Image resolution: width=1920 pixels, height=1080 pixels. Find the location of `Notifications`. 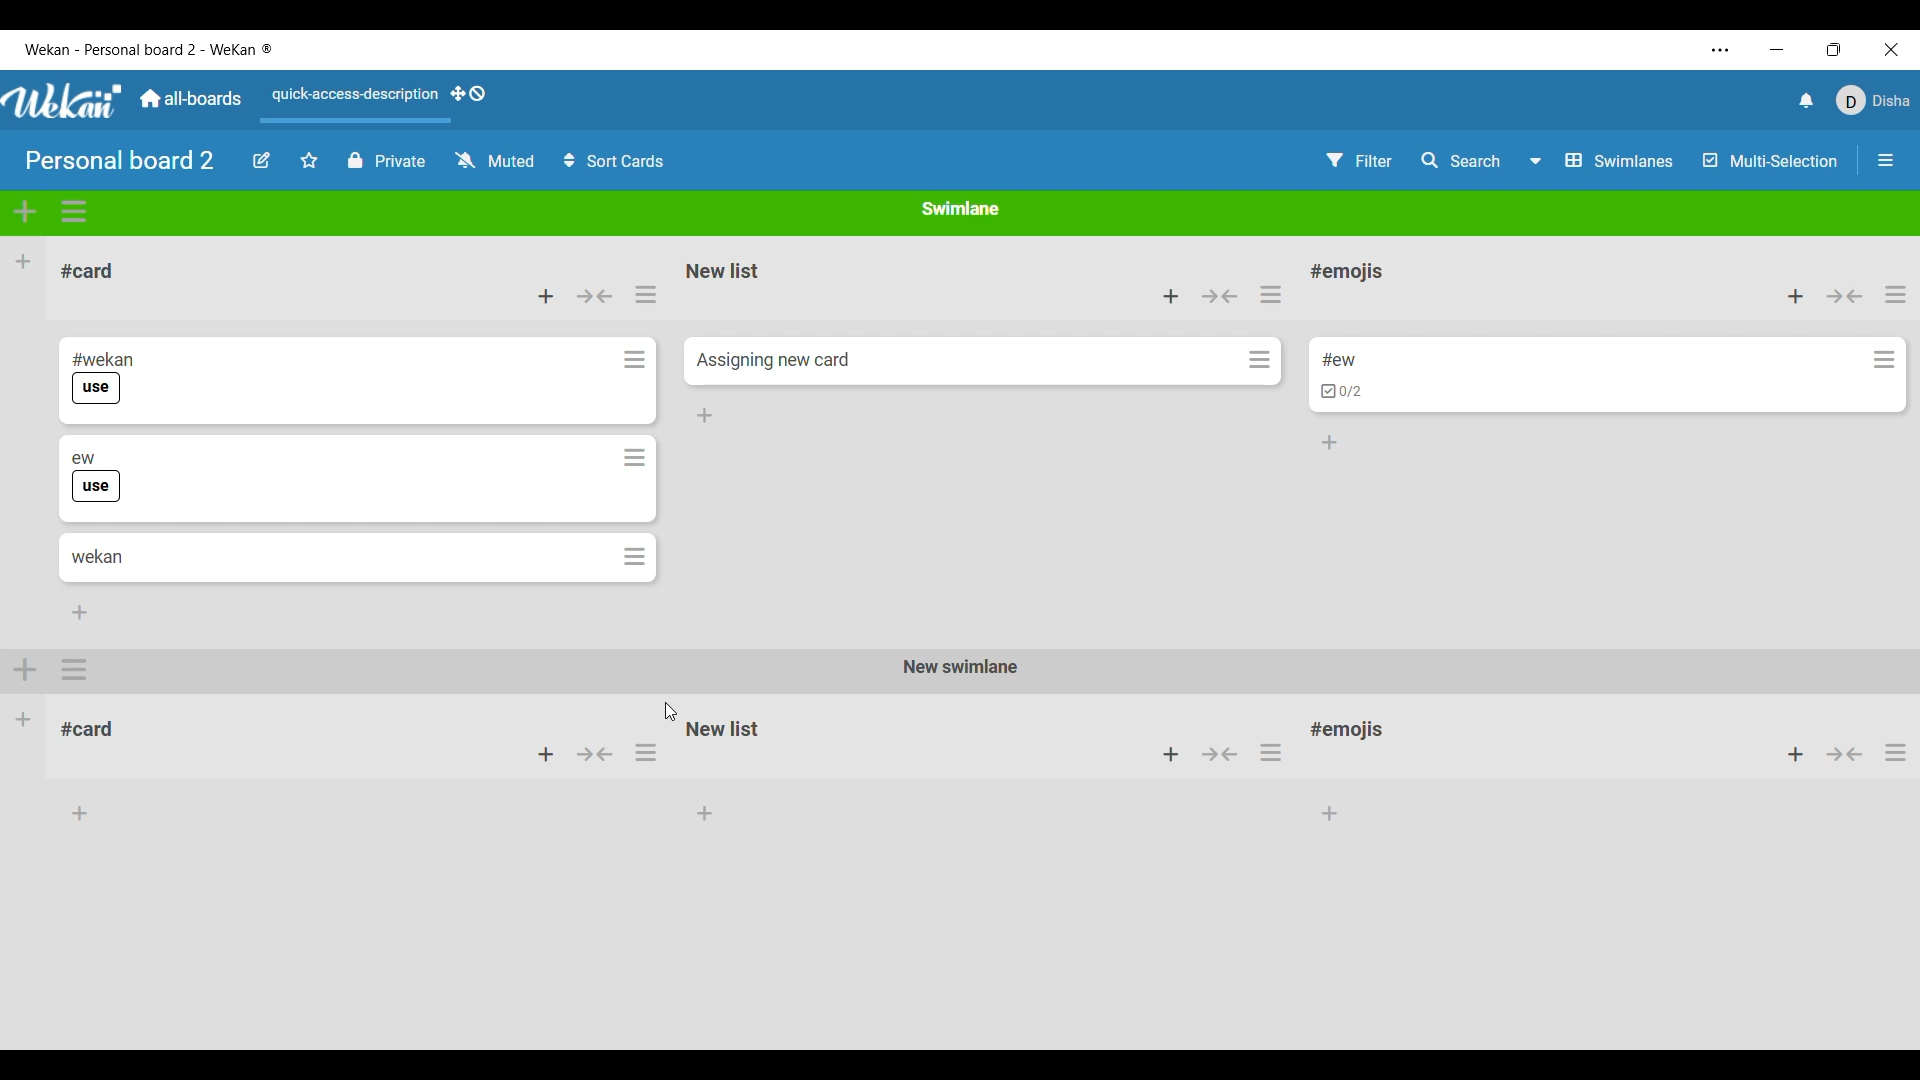

Notifications is located at coordinates (1807, 100).